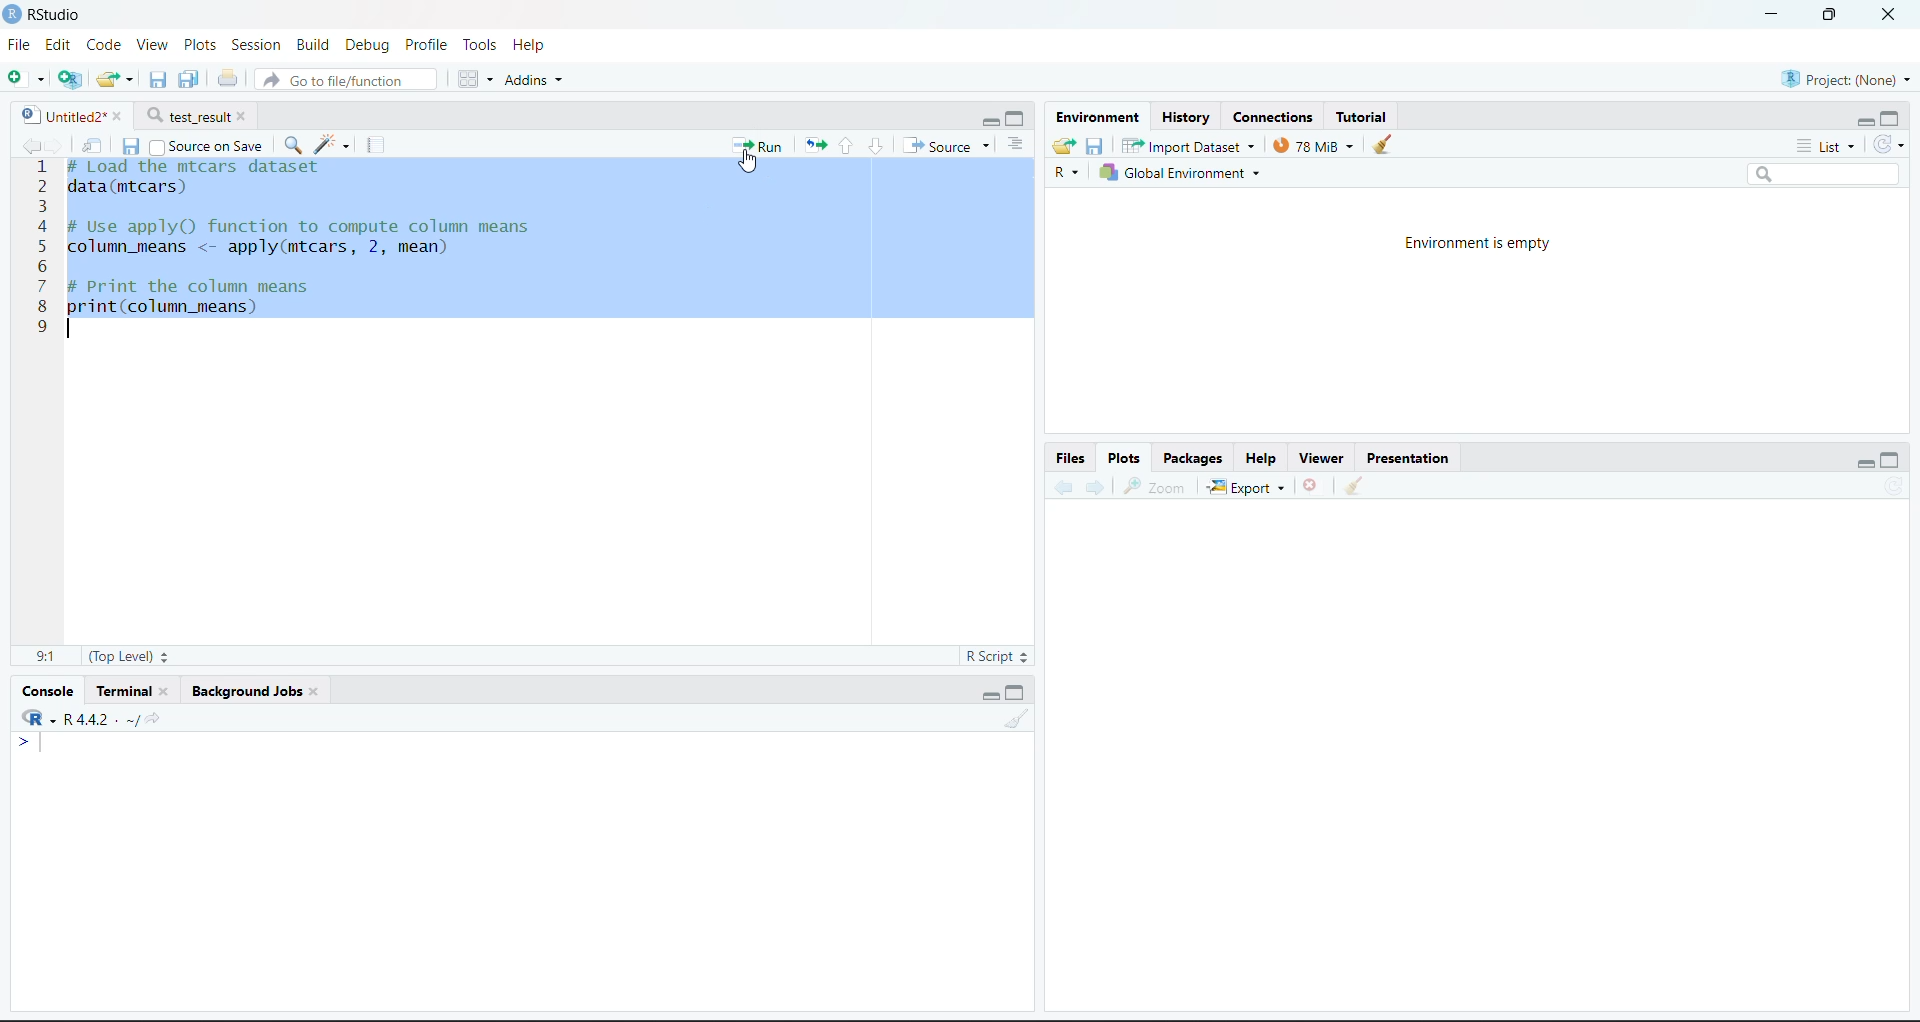 The width and height of the screenshot is (1920, 1022). What do you see at coordinates (1892, 456) in the screenshot?
I see `Maximize` at bounding box center [1892, 456].